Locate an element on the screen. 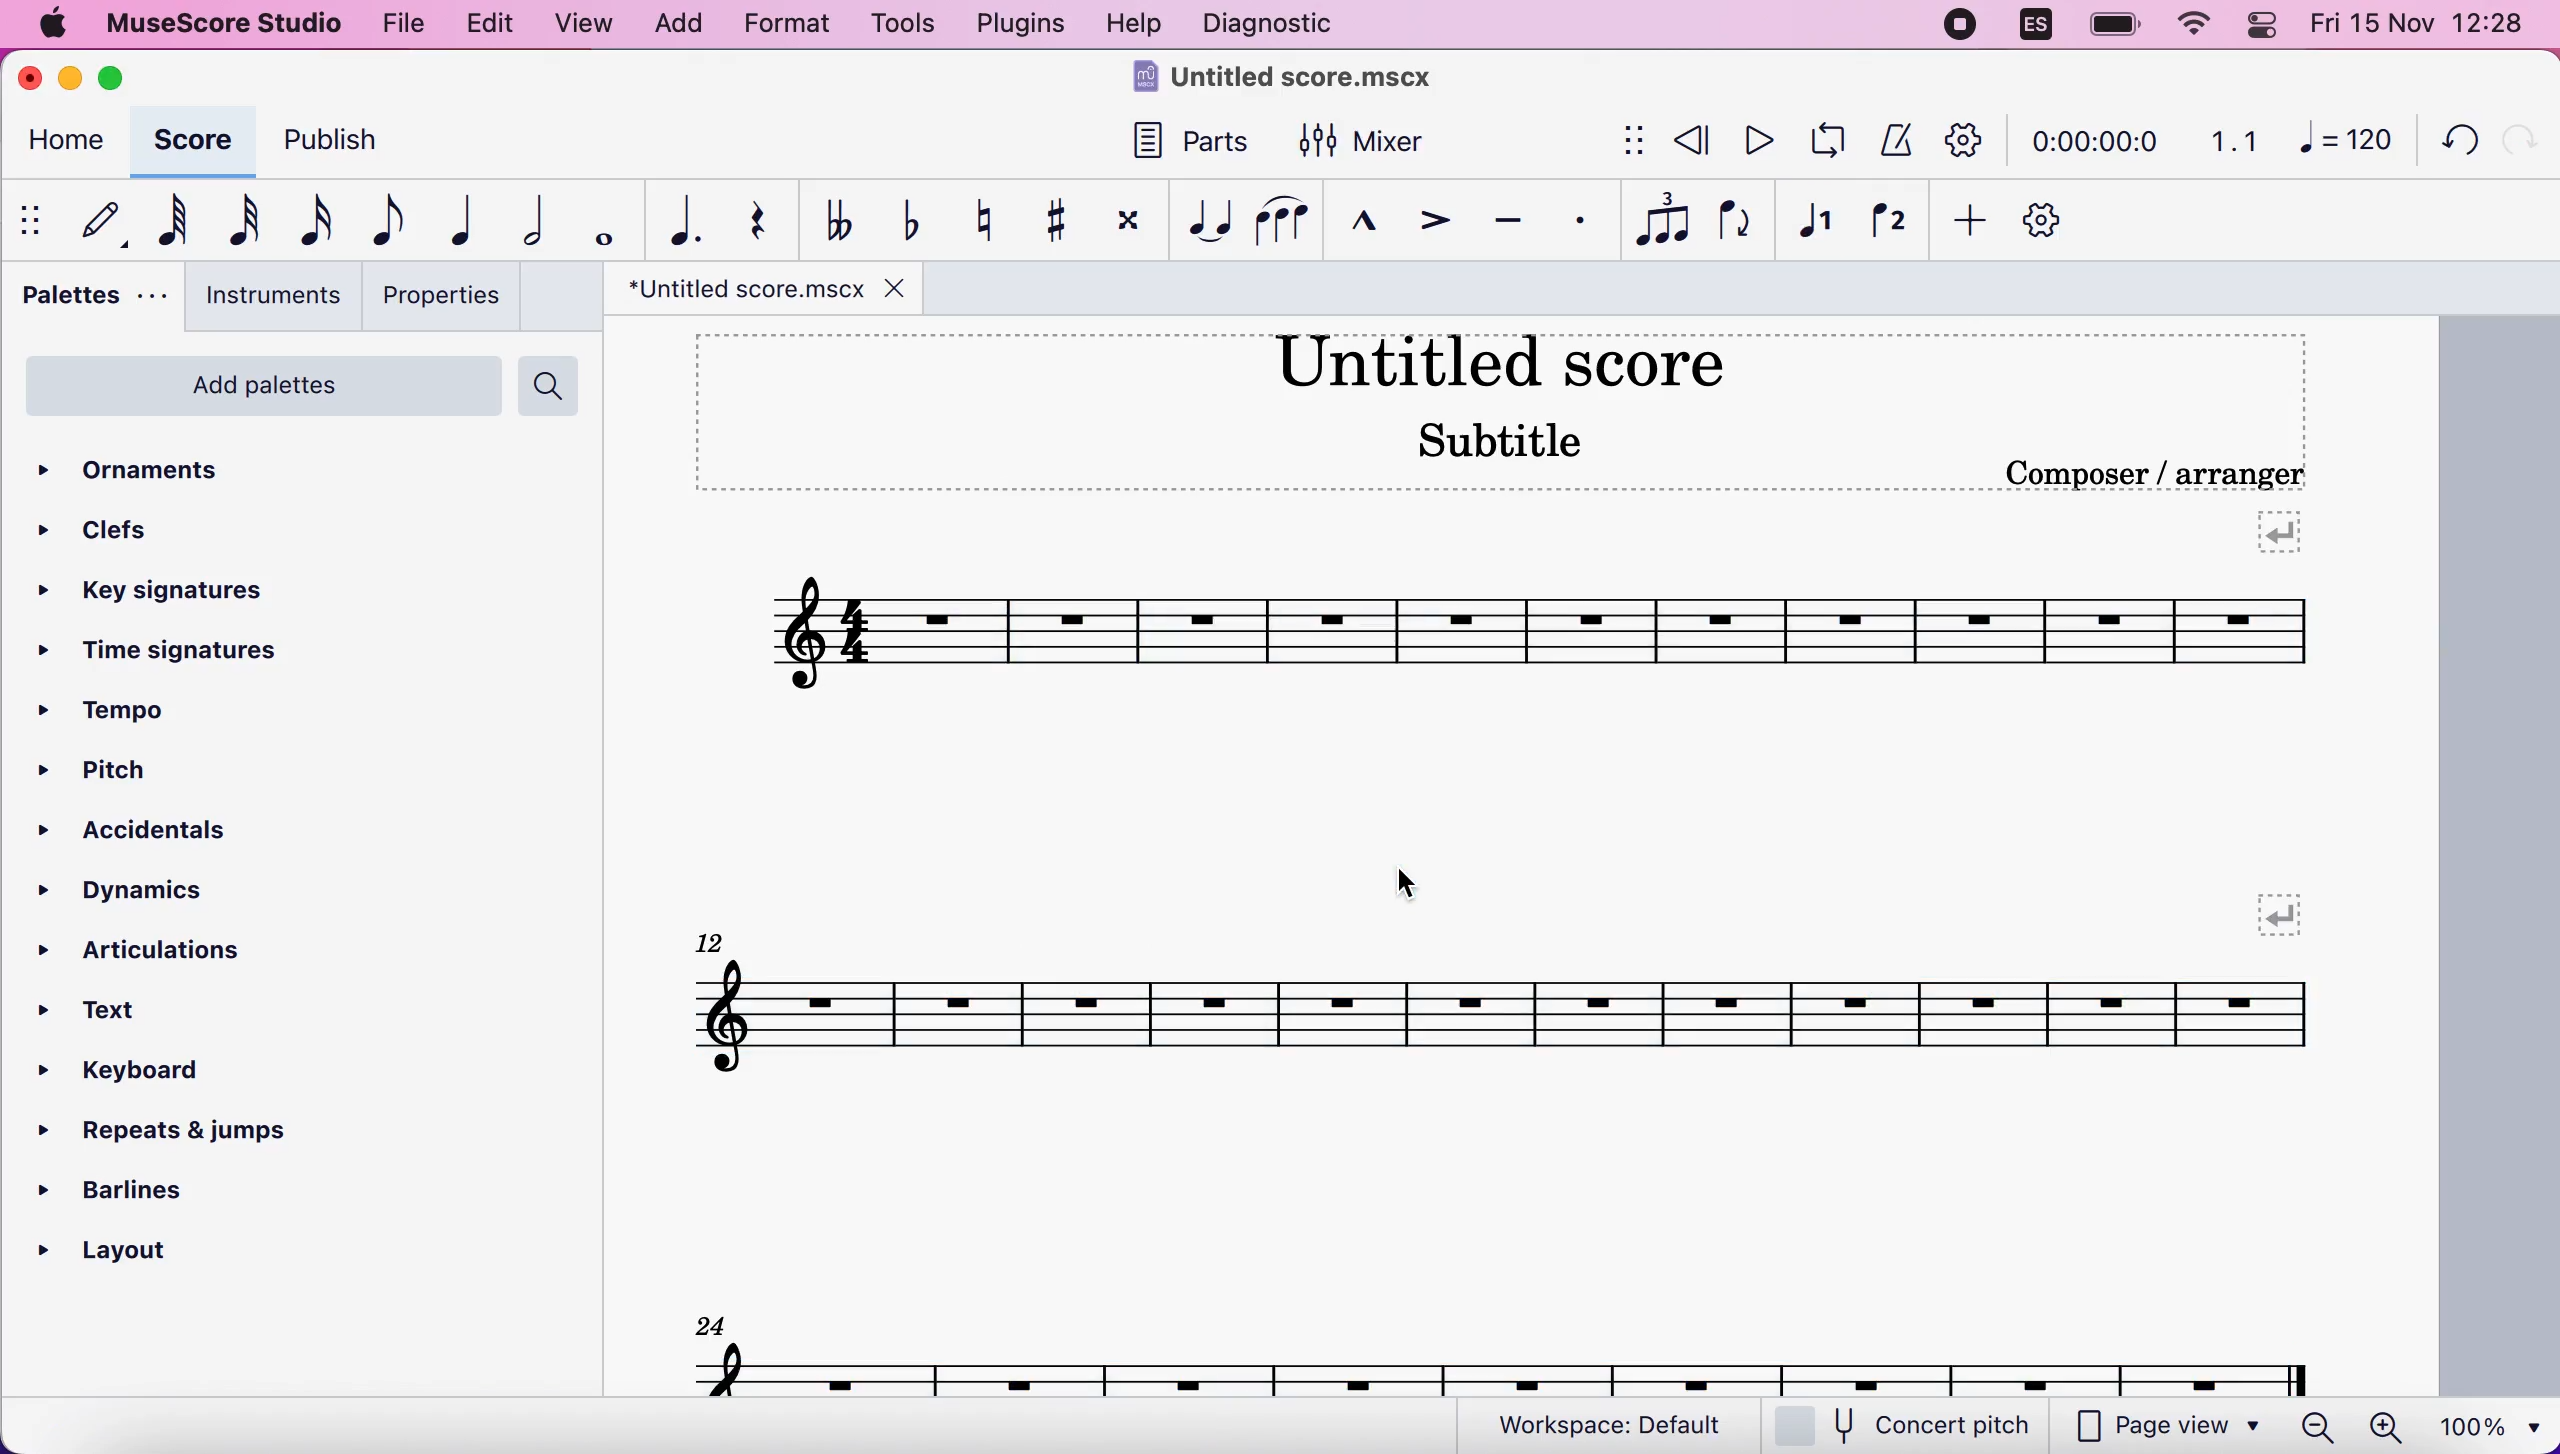 The image size is (2560, 1454). parts is located at coordinates (1179, 150).